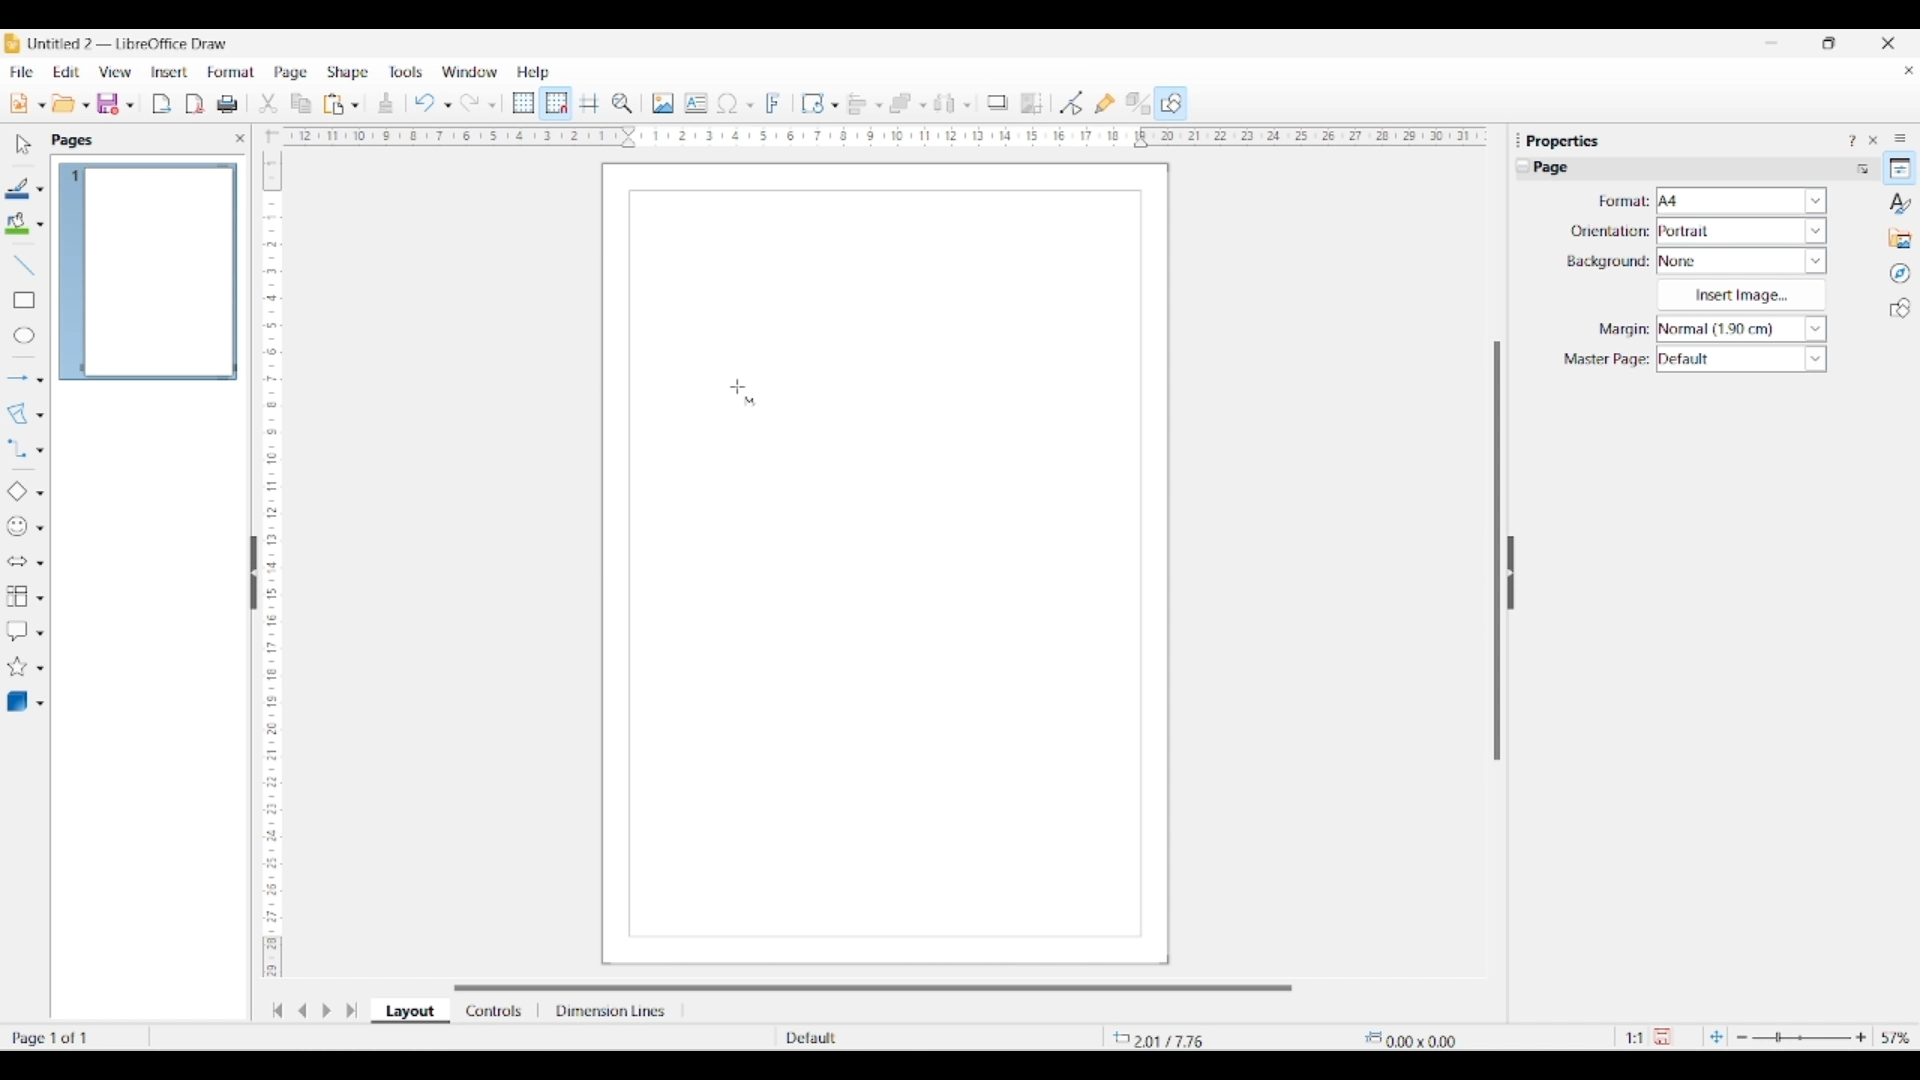 The image size is (1920, 1080). Describe the element at coordinates (1622, 202) in the screenshot. I see `Indicates format settings` at that location.